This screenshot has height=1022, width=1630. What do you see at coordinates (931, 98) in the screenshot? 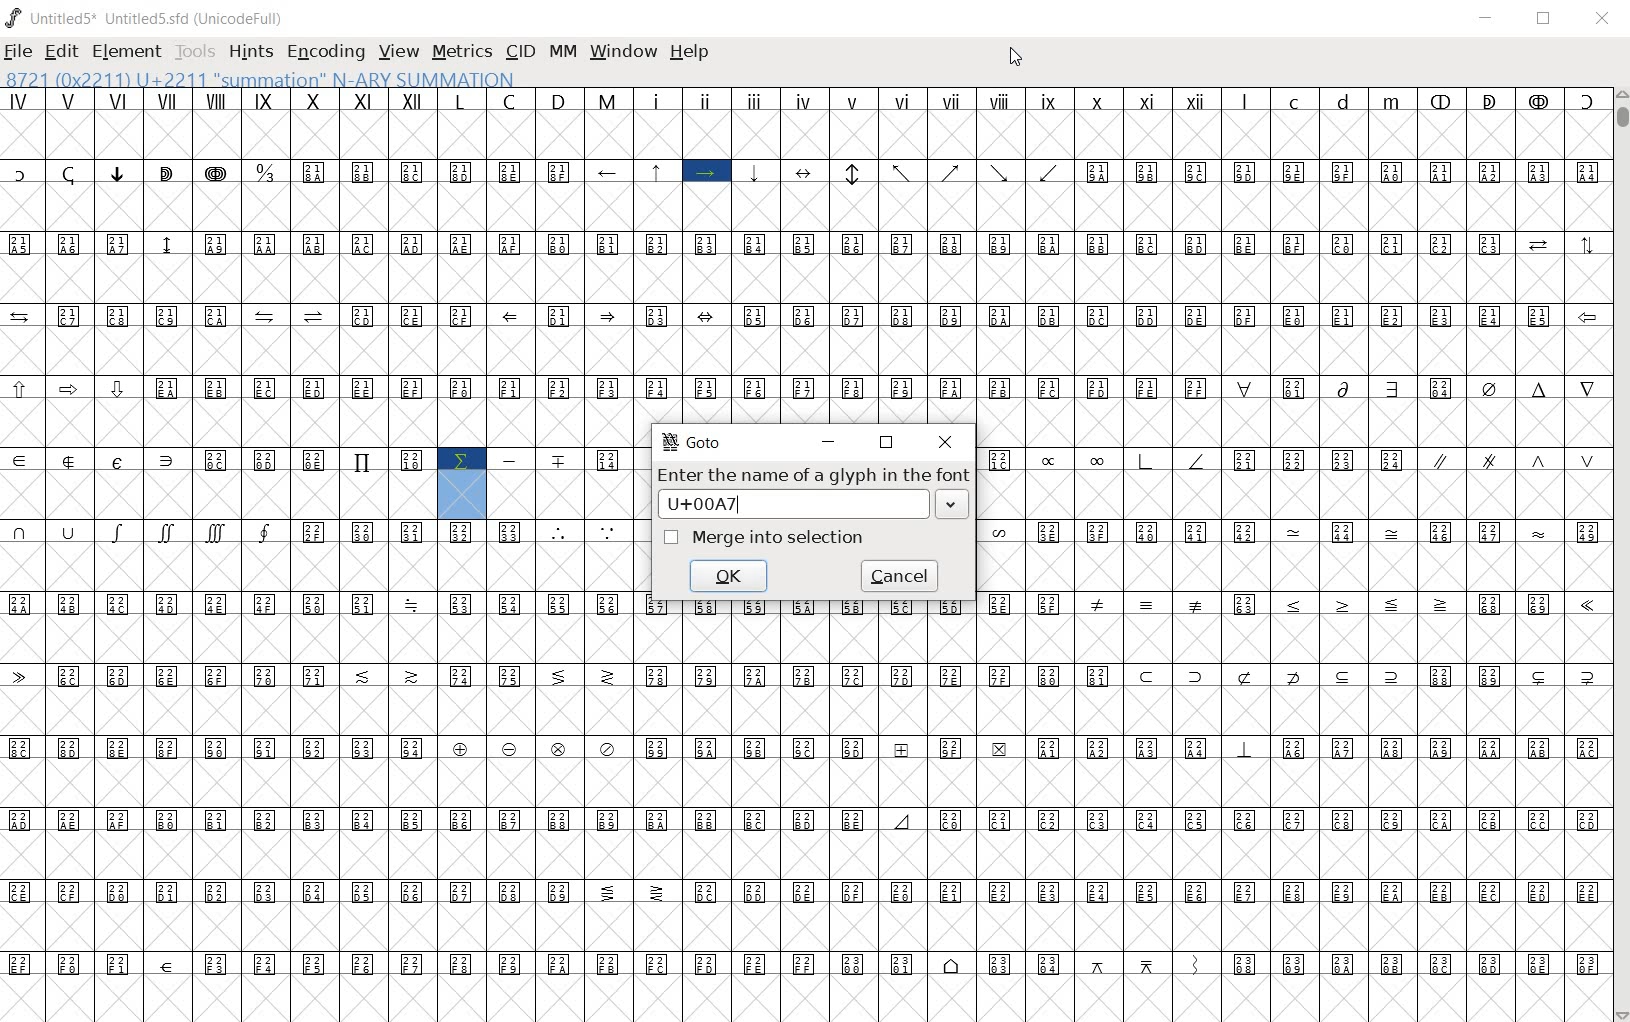
I see `roman numerals` at bounding box center [931, 98].